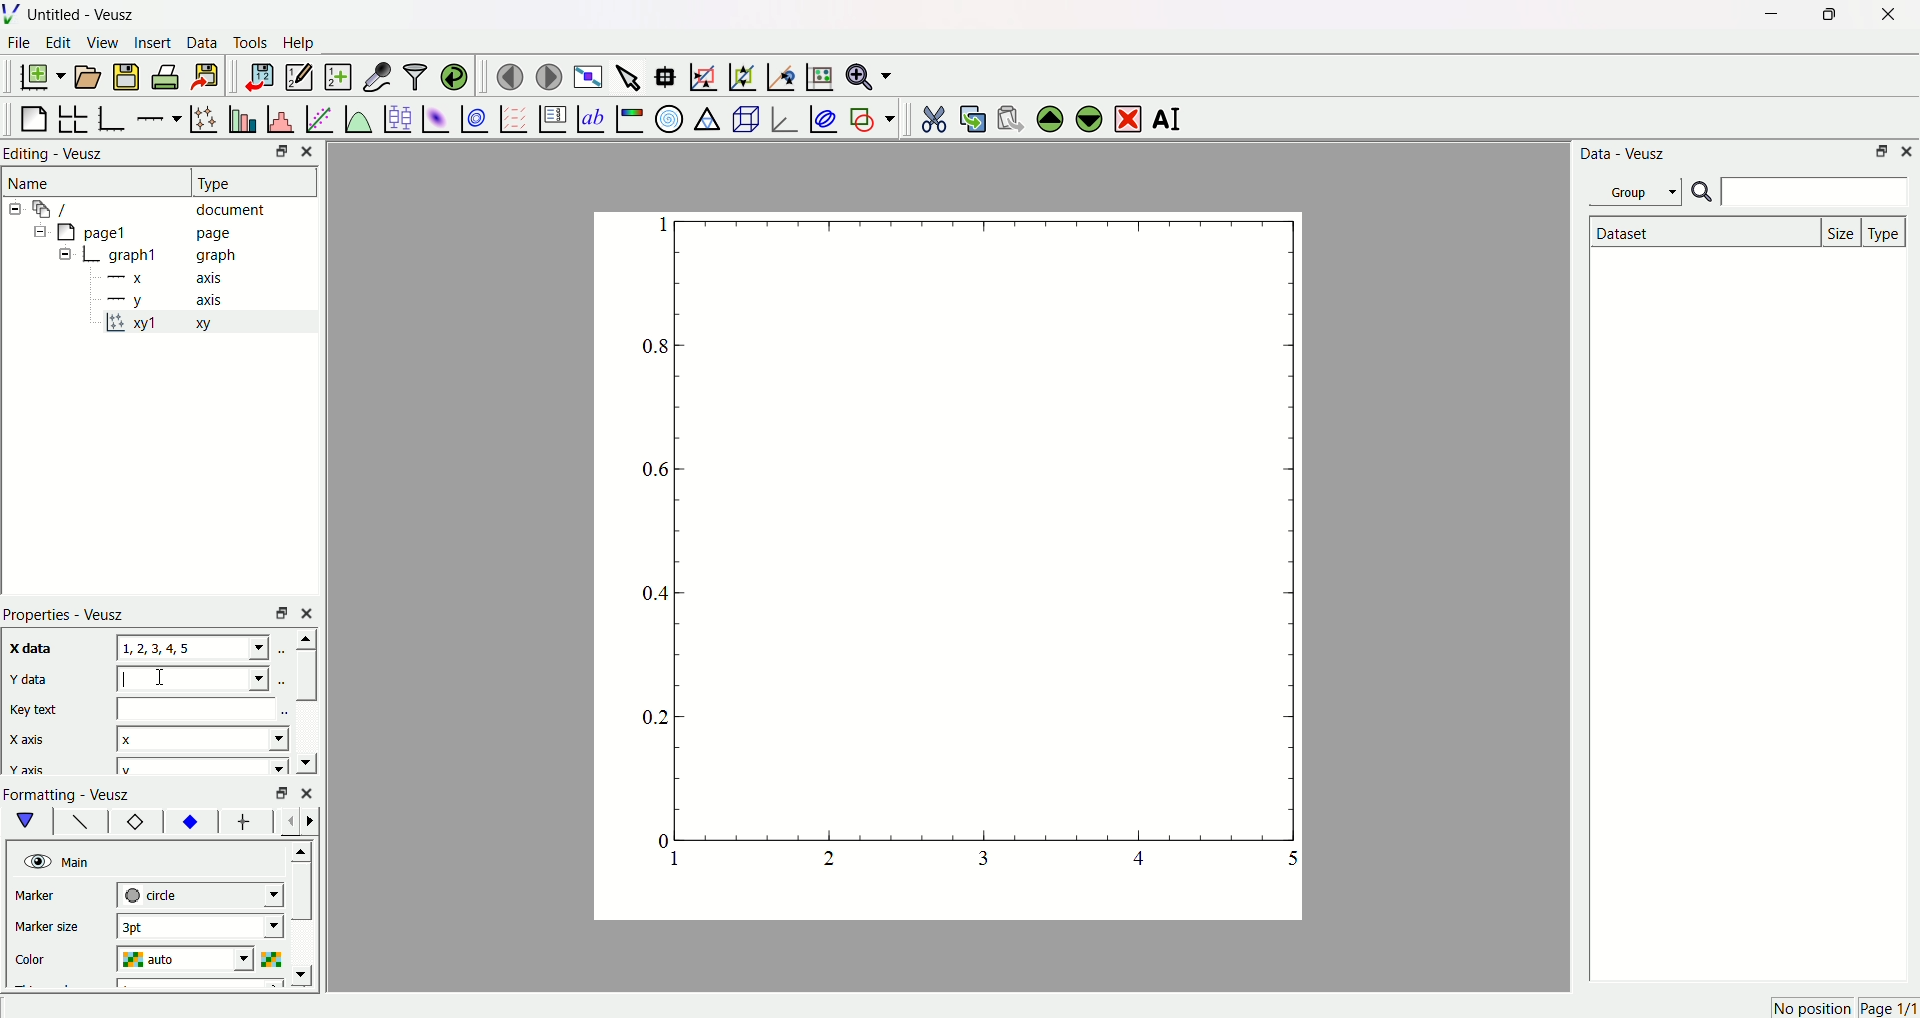 The image size is (1920, 1018). Describe the element at coordinates (203, 737) in the screenshot. I see `x` at that location.